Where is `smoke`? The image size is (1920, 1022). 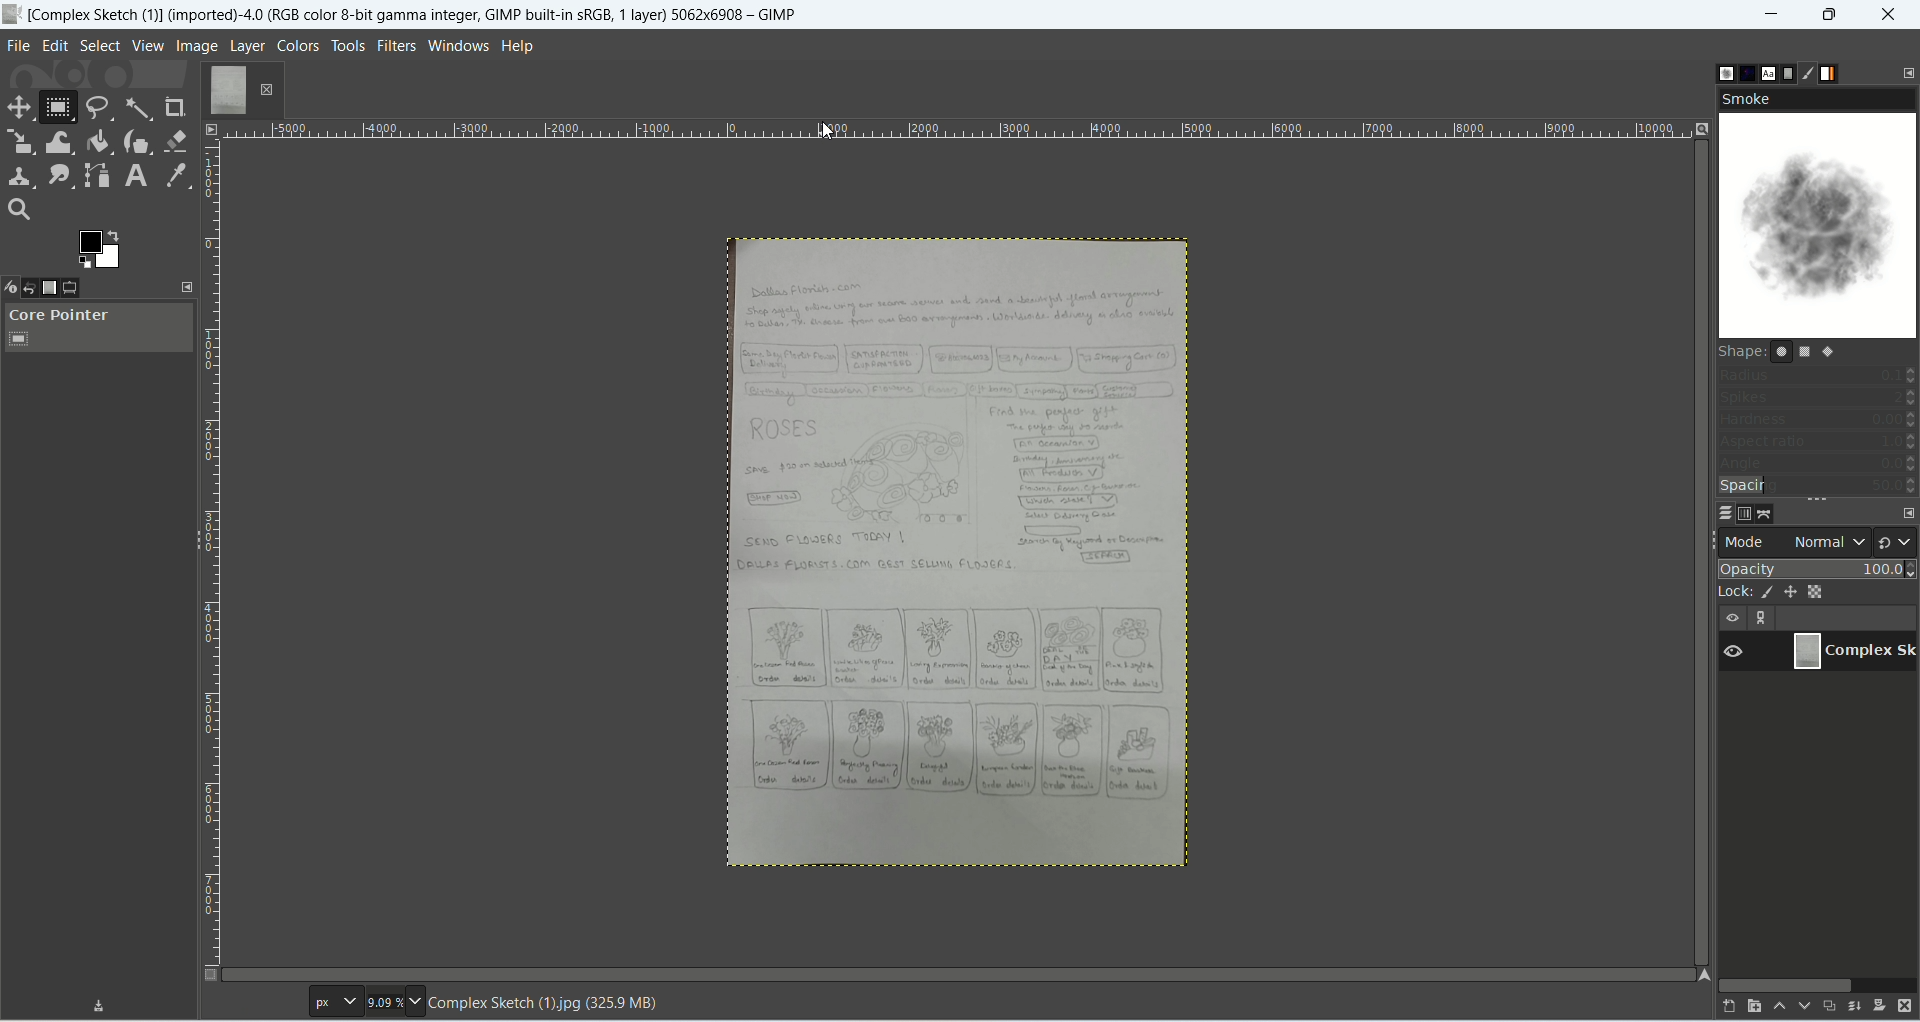 smoke is located at coordinates (1820, 227).